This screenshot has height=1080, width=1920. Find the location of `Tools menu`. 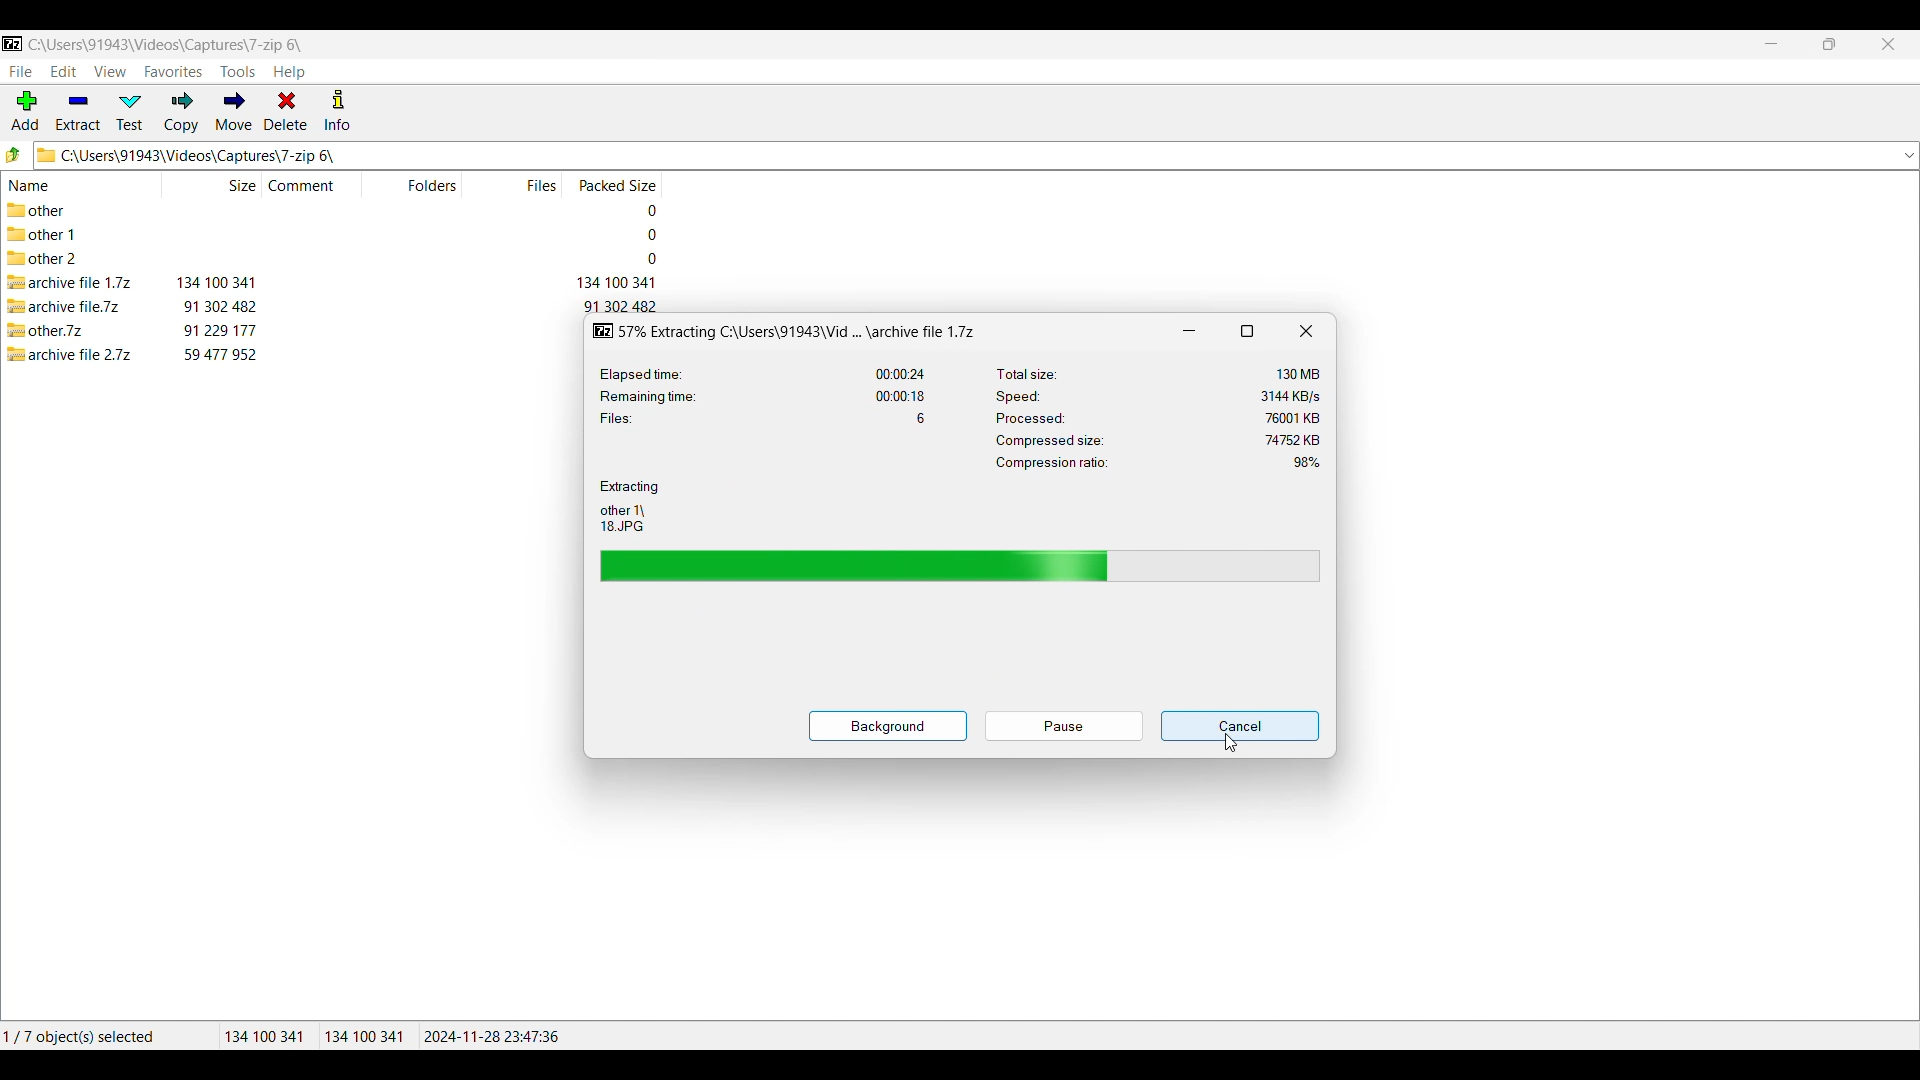

Tools menu is located at coordinates (238, 72).